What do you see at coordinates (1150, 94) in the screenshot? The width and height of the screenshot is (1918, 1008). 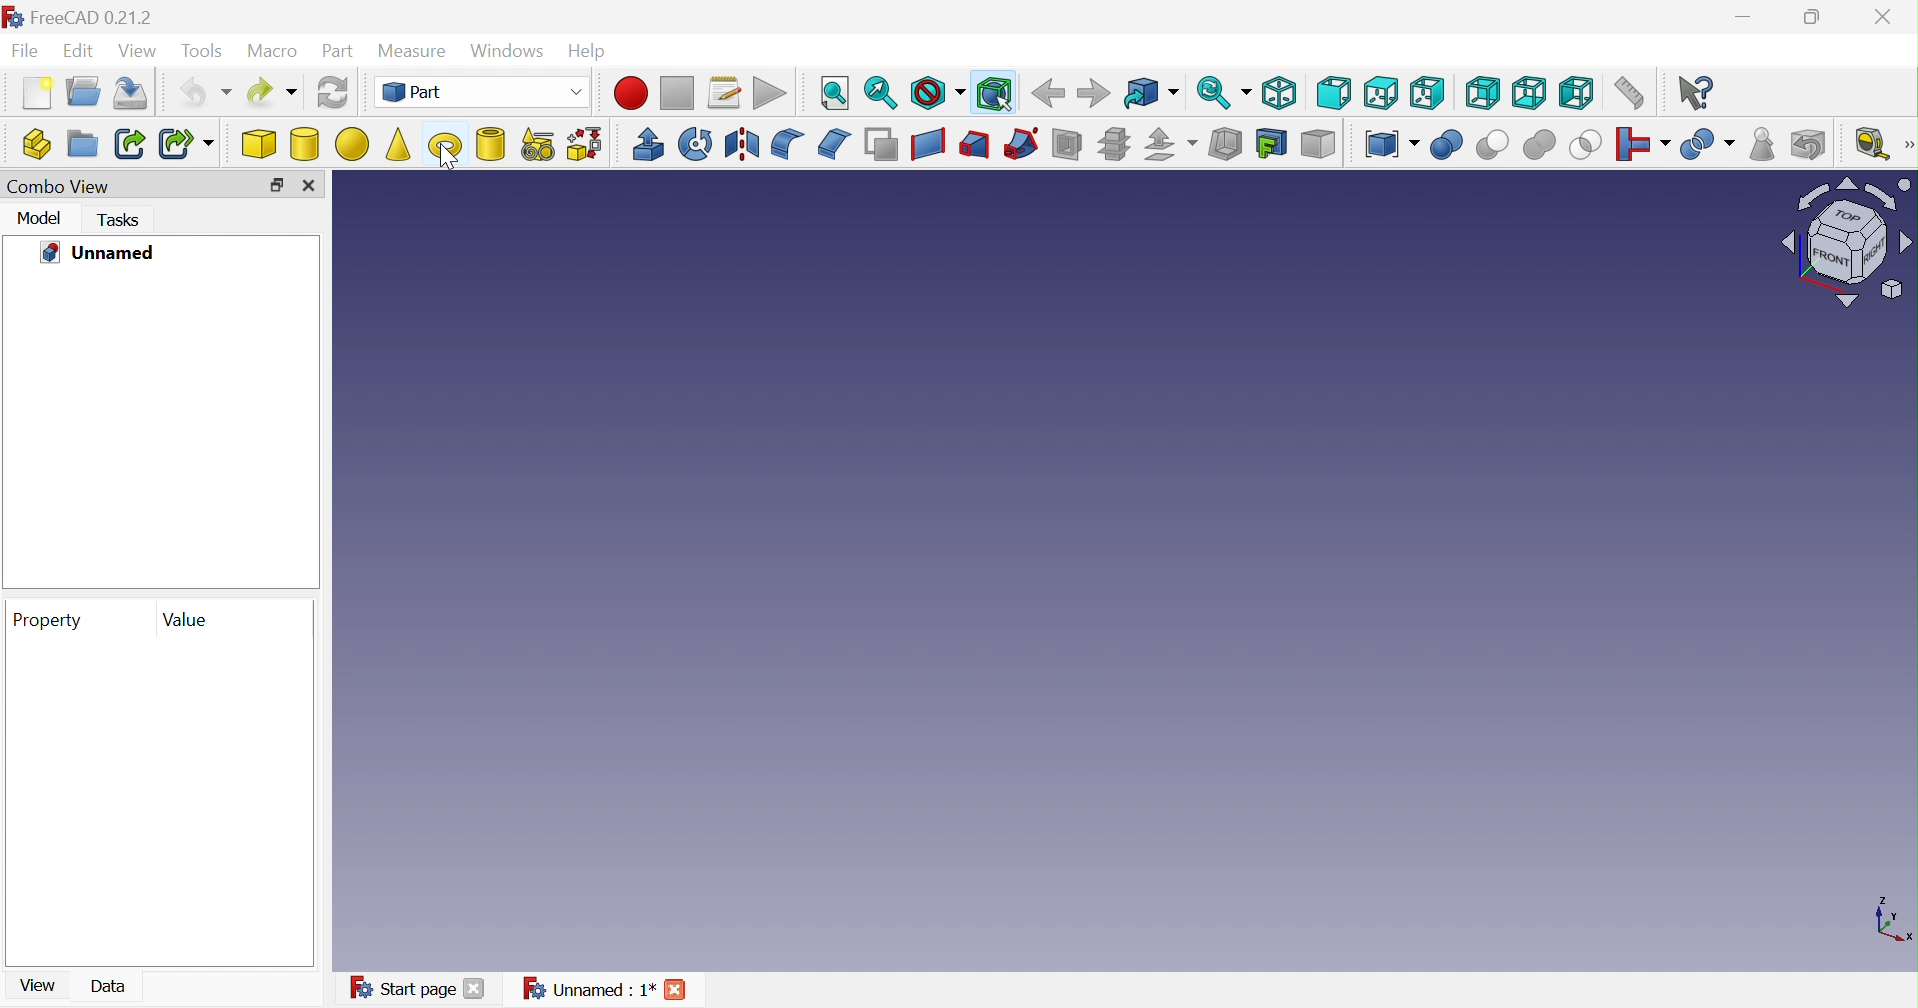 I see `Got linked object` at bounding box center [1150, 94].